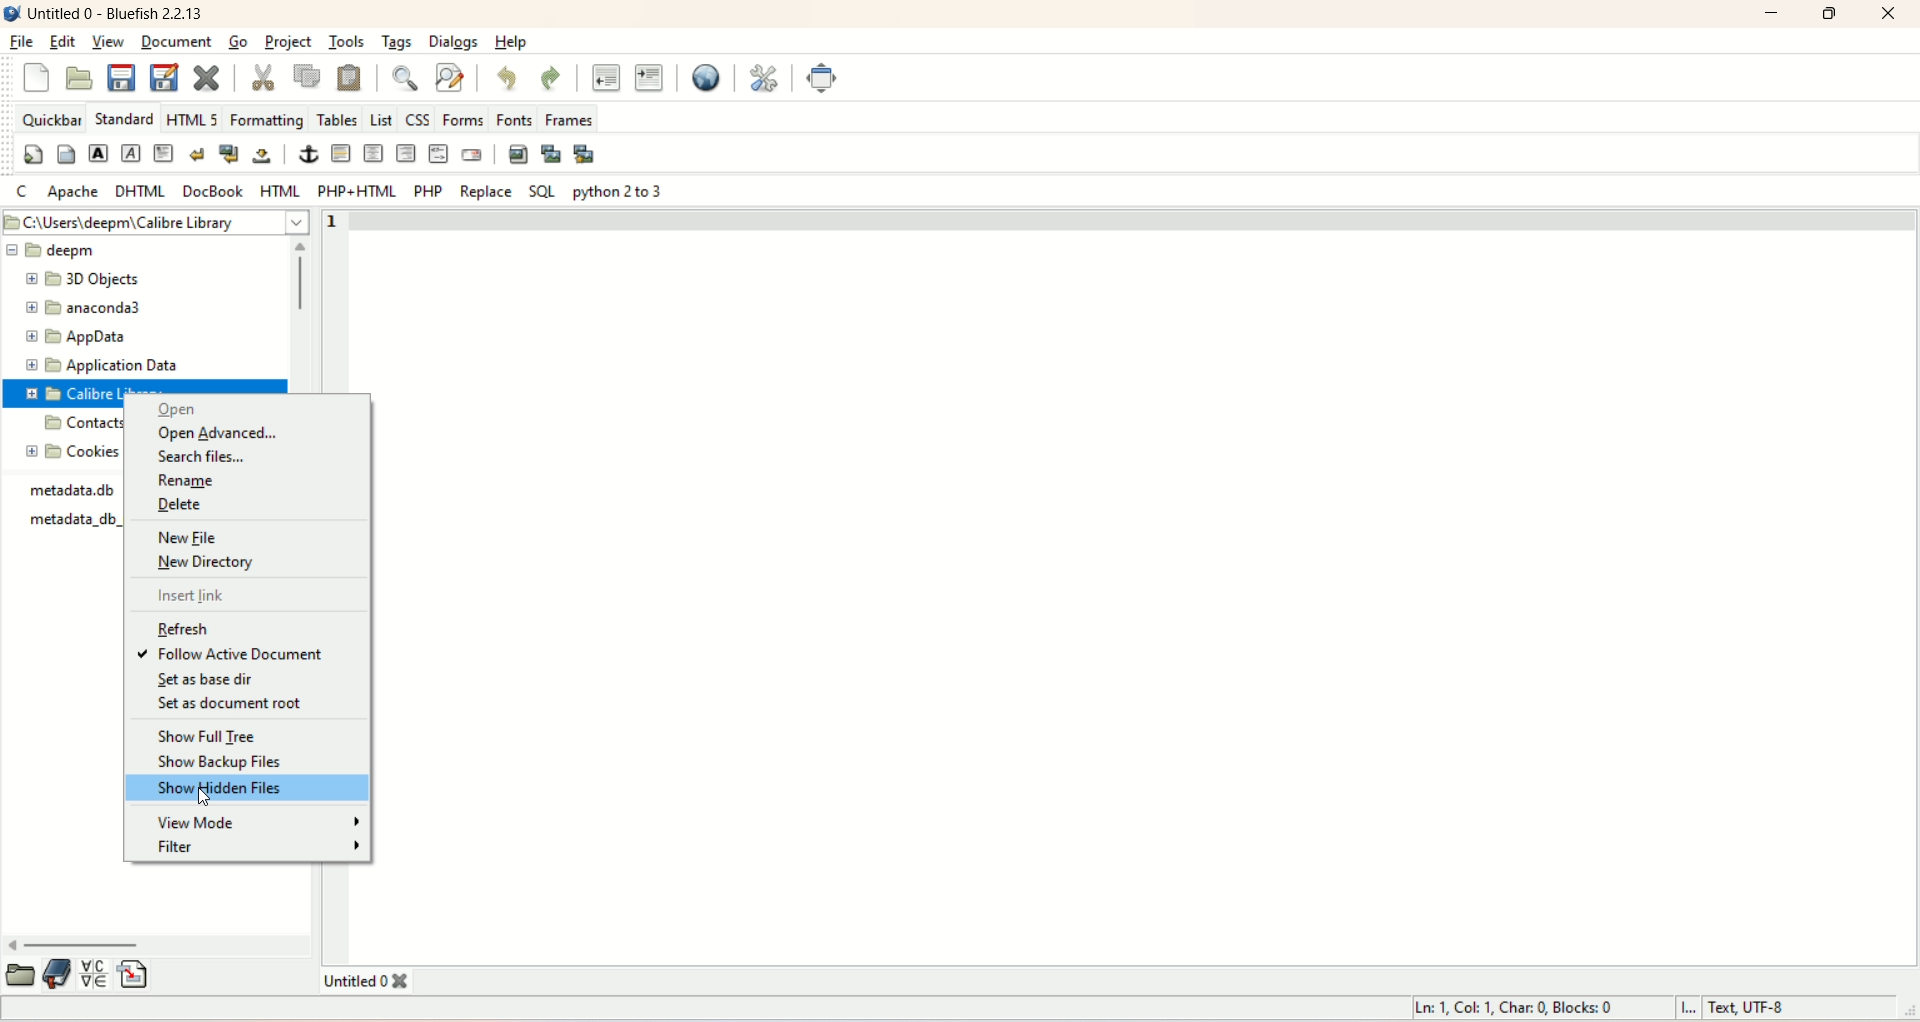  What do you see at coordinates (109, 43) in the screenshot?
I see `view` at bounding box center [109, 43].